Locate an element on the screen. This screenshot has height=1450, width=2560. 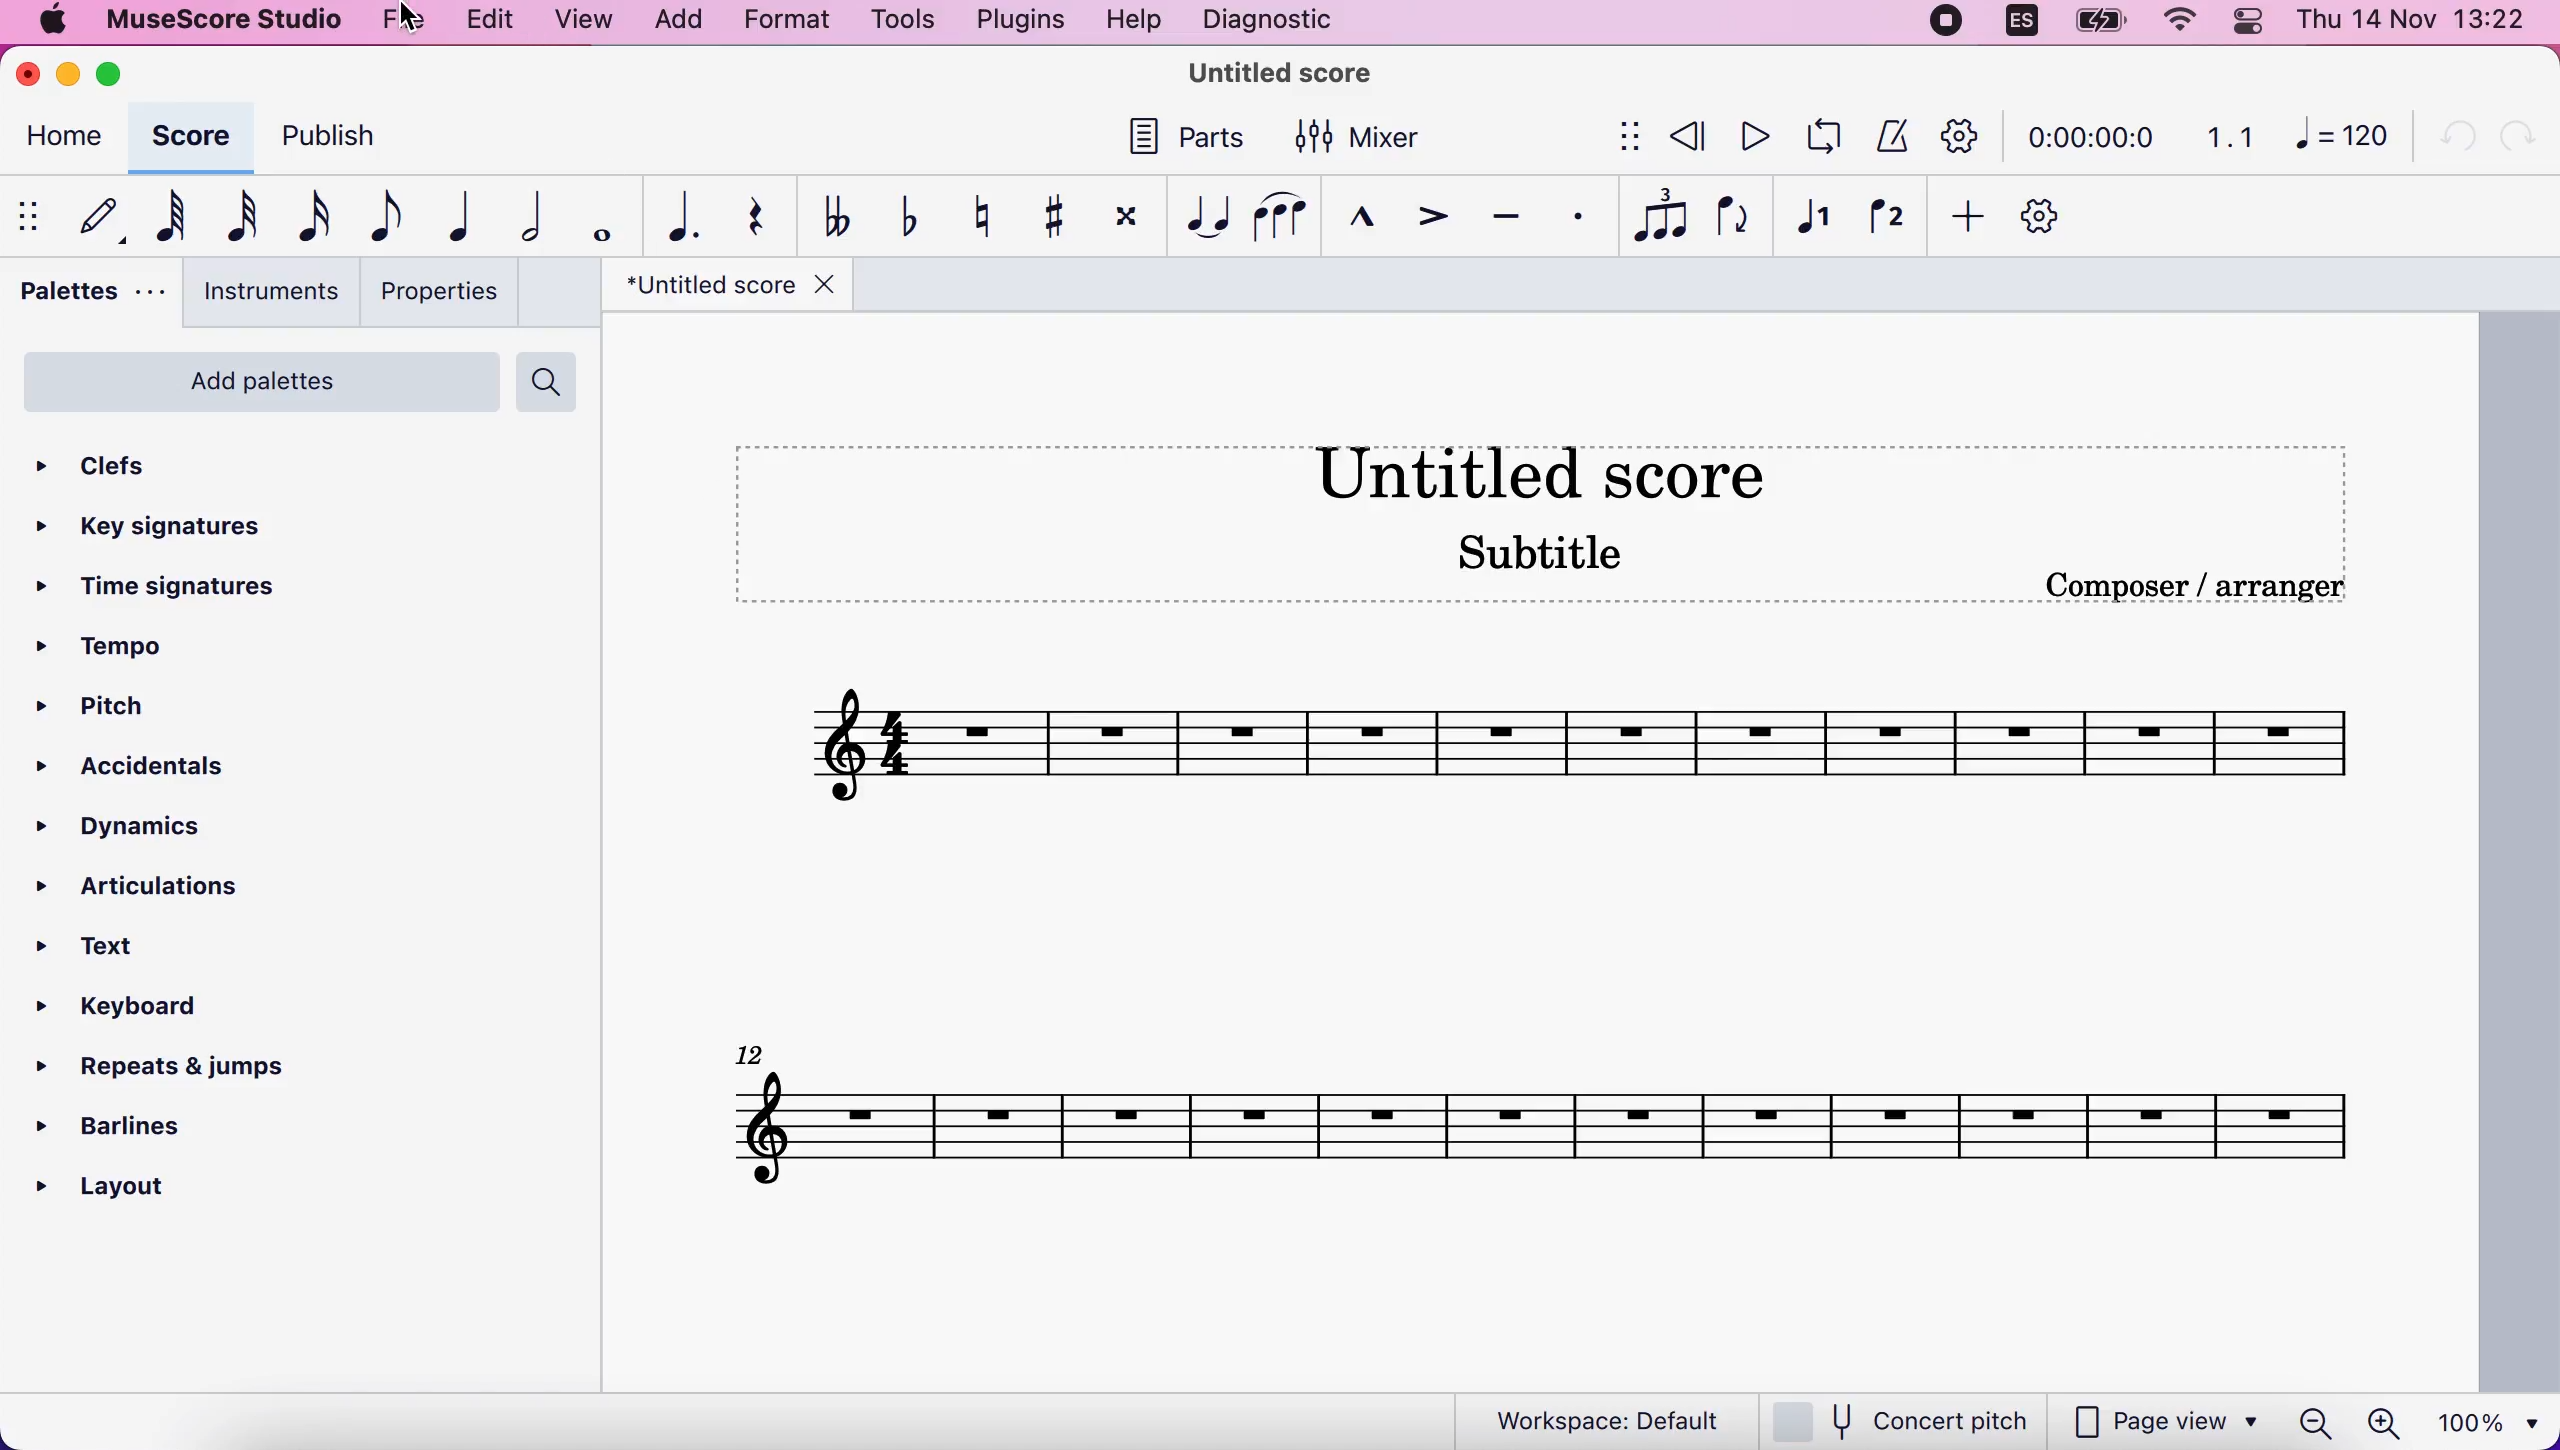
title is located at coordinates (1282, 71).